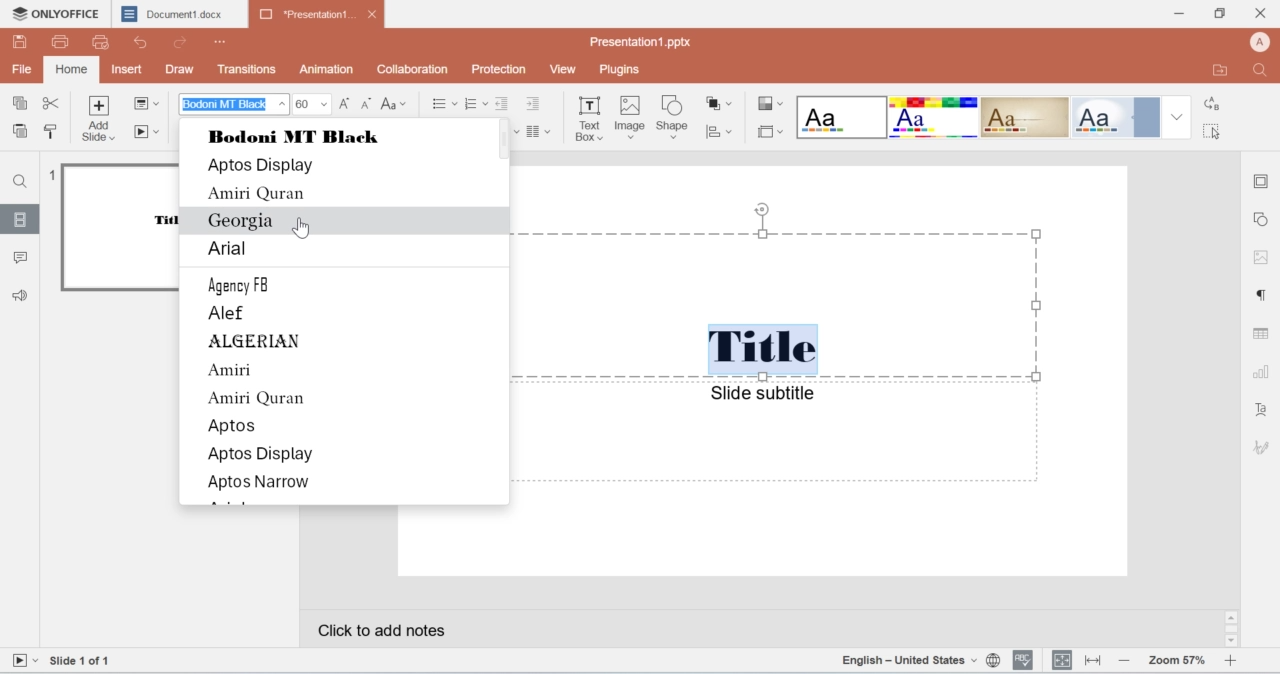  Describe the element at coordinates (314, 103) in the screenshot. I see `font size` at that location.